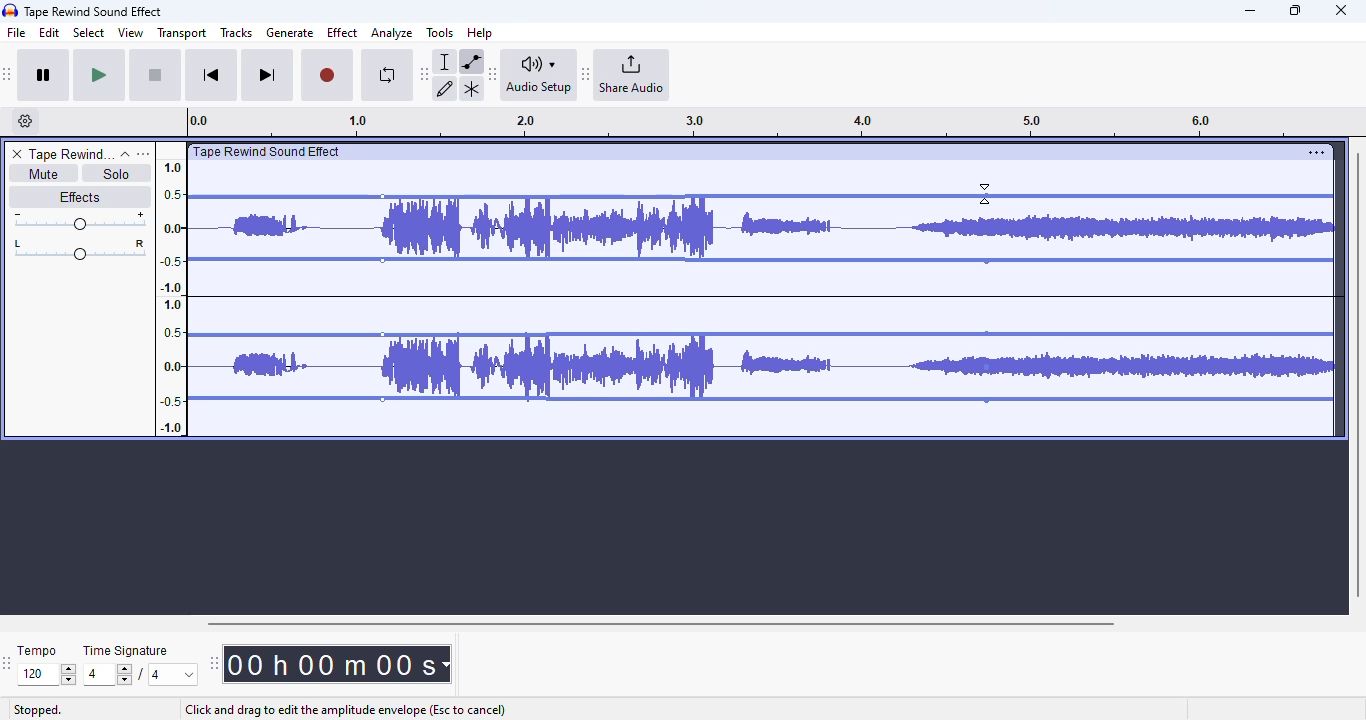  What do you see at coordinates (480, 32) in the screenshot?
I see `help` at bounding box center [480, 32].